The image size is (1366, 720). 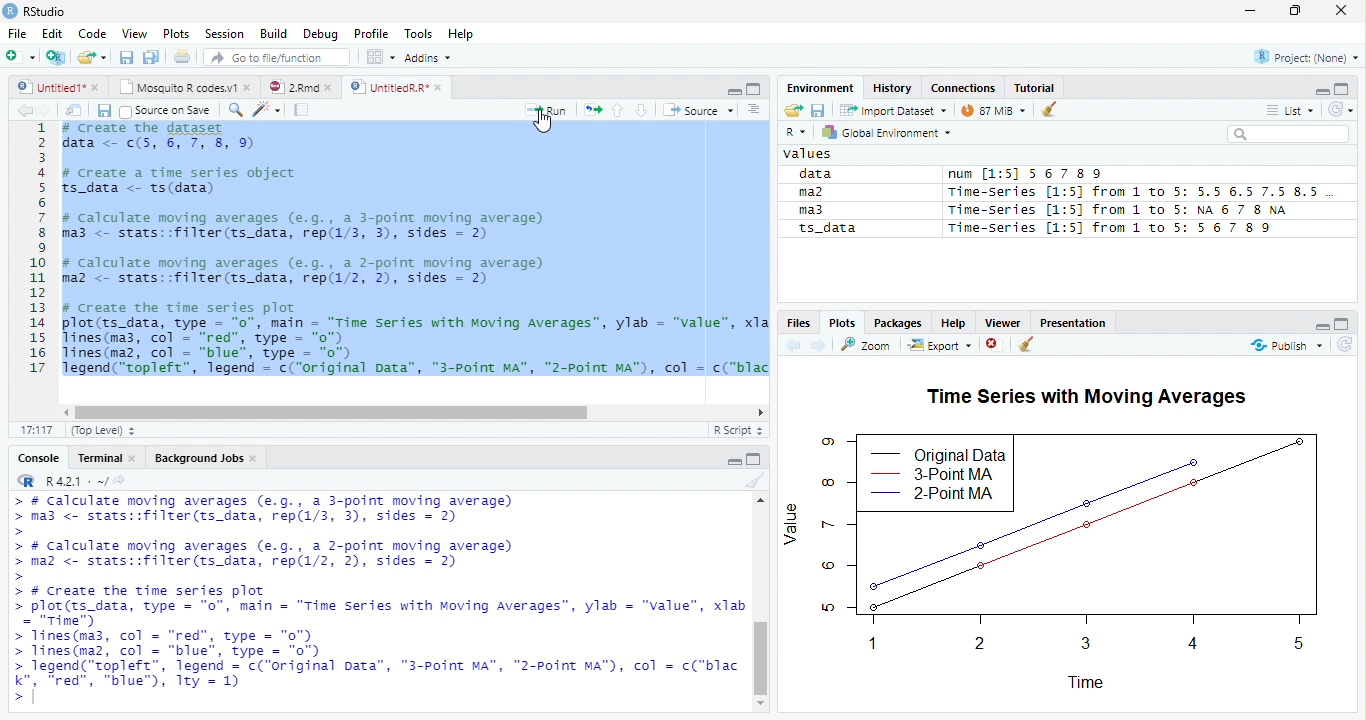 What do you see at coordinates (797, 324) in the screenshot?
I see `Files` at bounding box center [797, 324].